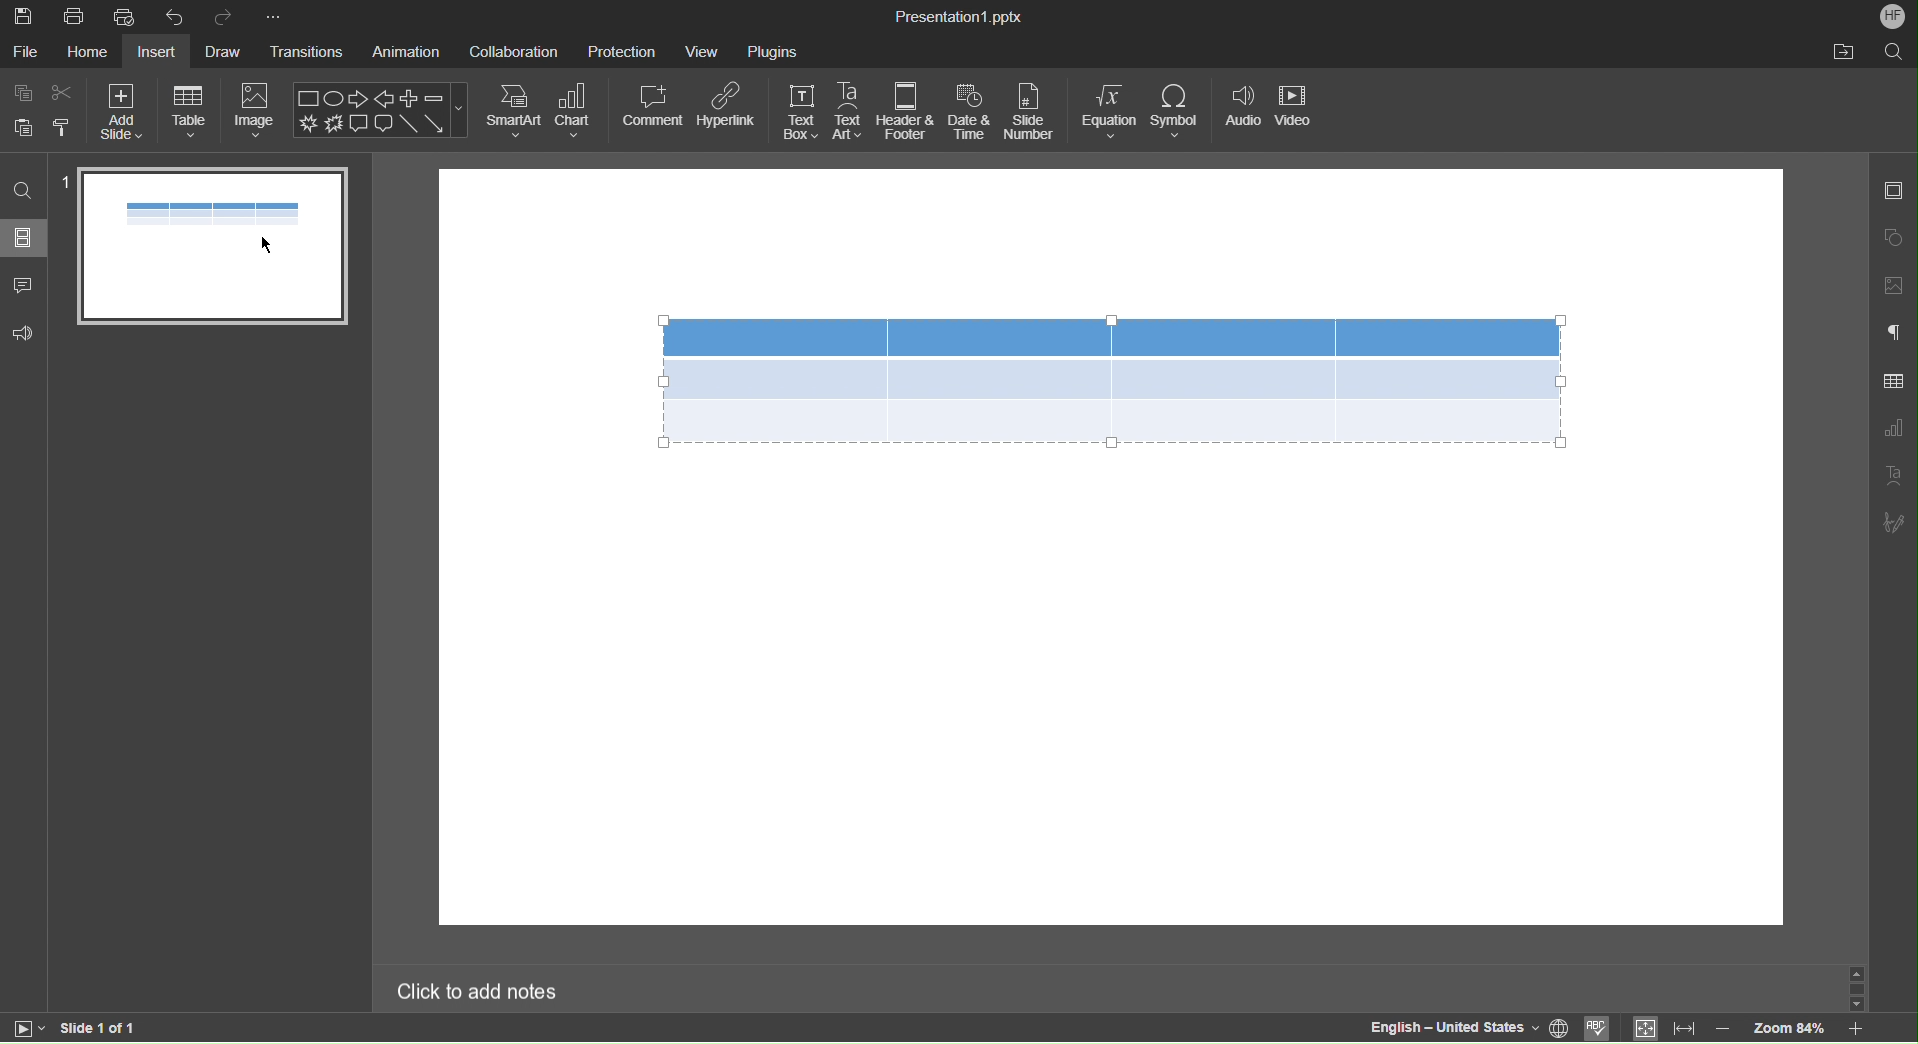  Describe the element at coordinates (307, 53) in the screenshot. I see `Transitions` at that location.